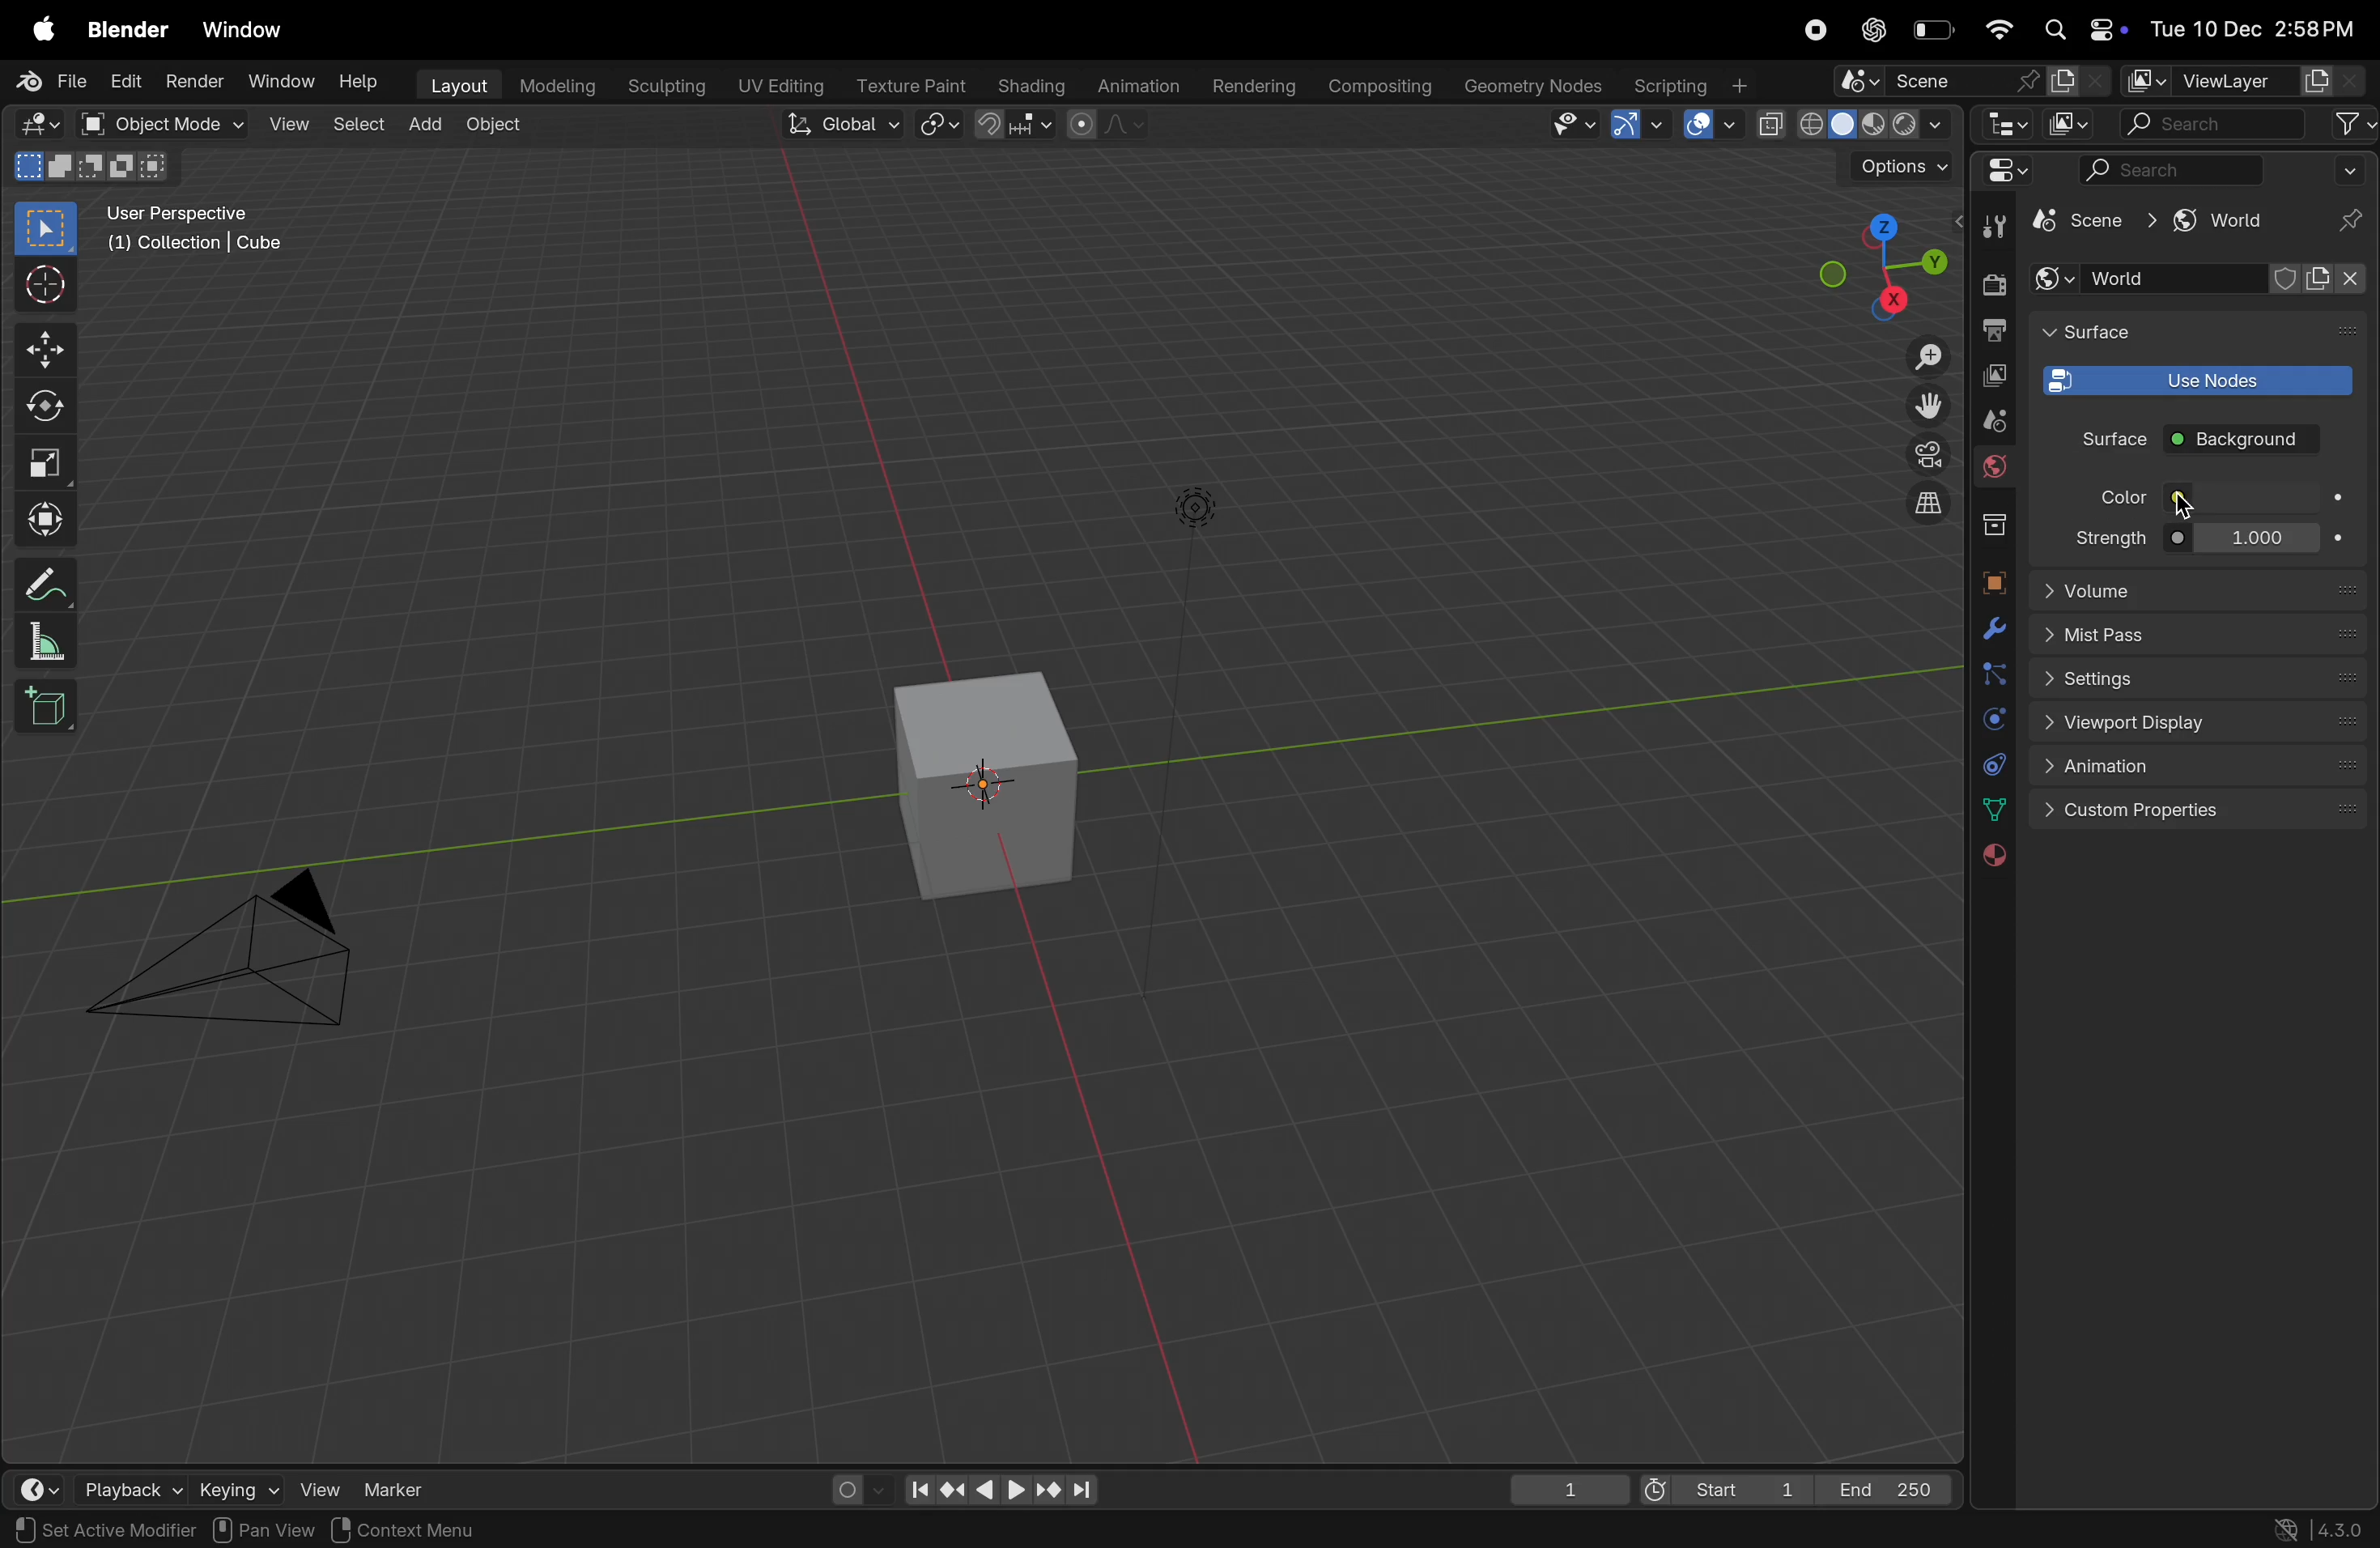  What do you see at coordinates (2254, 496) in the screenshot?
I see `color` at bounding box center [2254, 496].